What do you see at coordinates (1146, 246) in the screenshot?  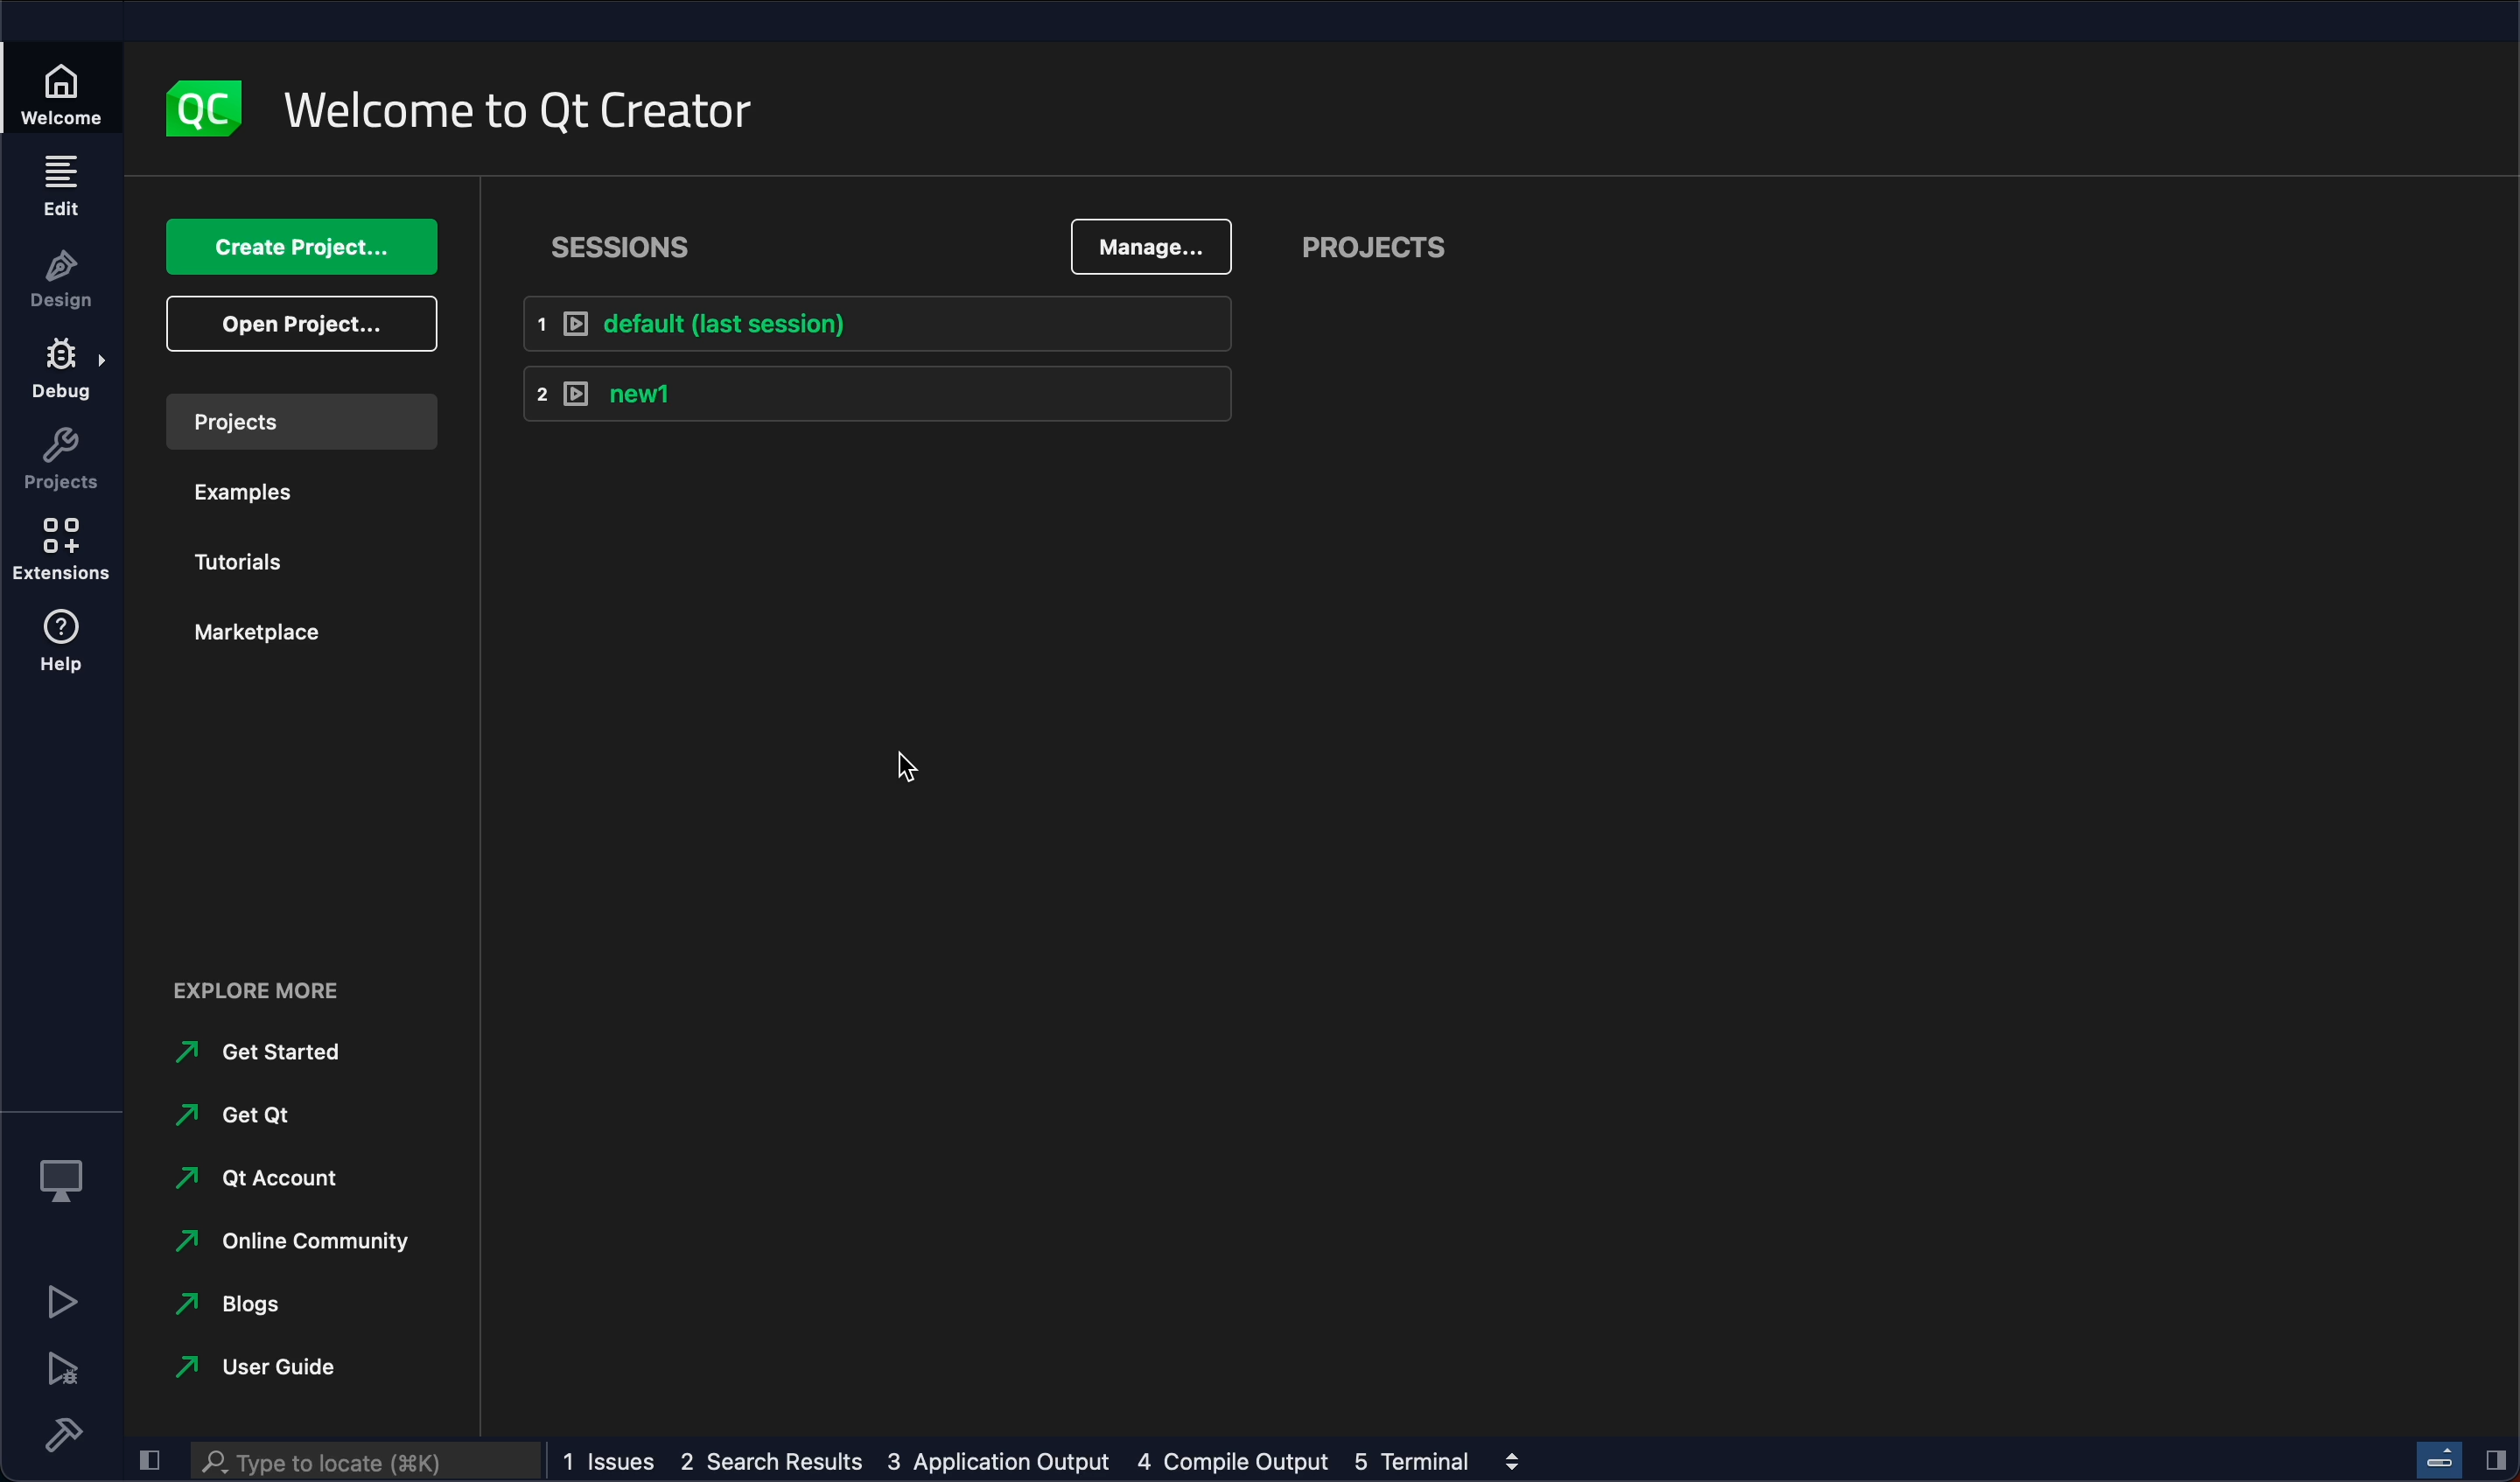 I see `manage` at bounding box center [1146, 246].